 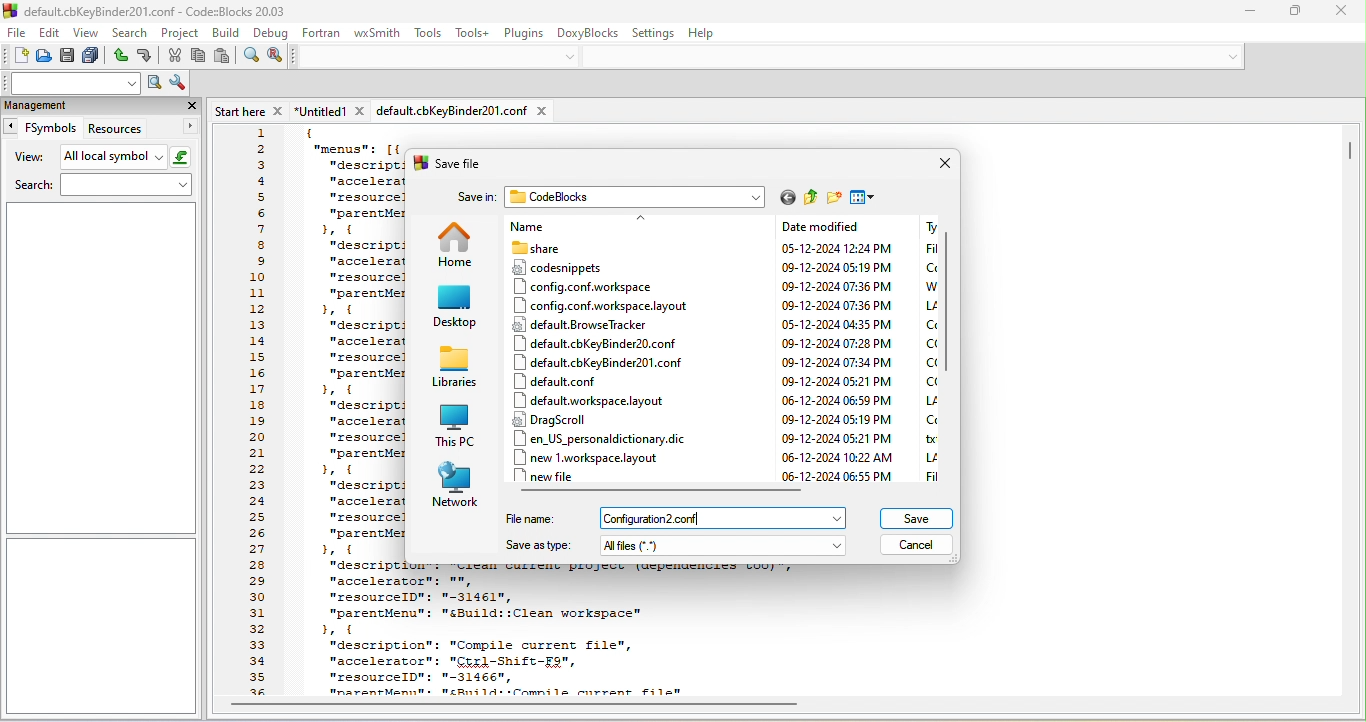 What do you see at coordinates (952, 306) in the screenshot?
I see `vertical scroll bar` at bounding box center [952, 306].